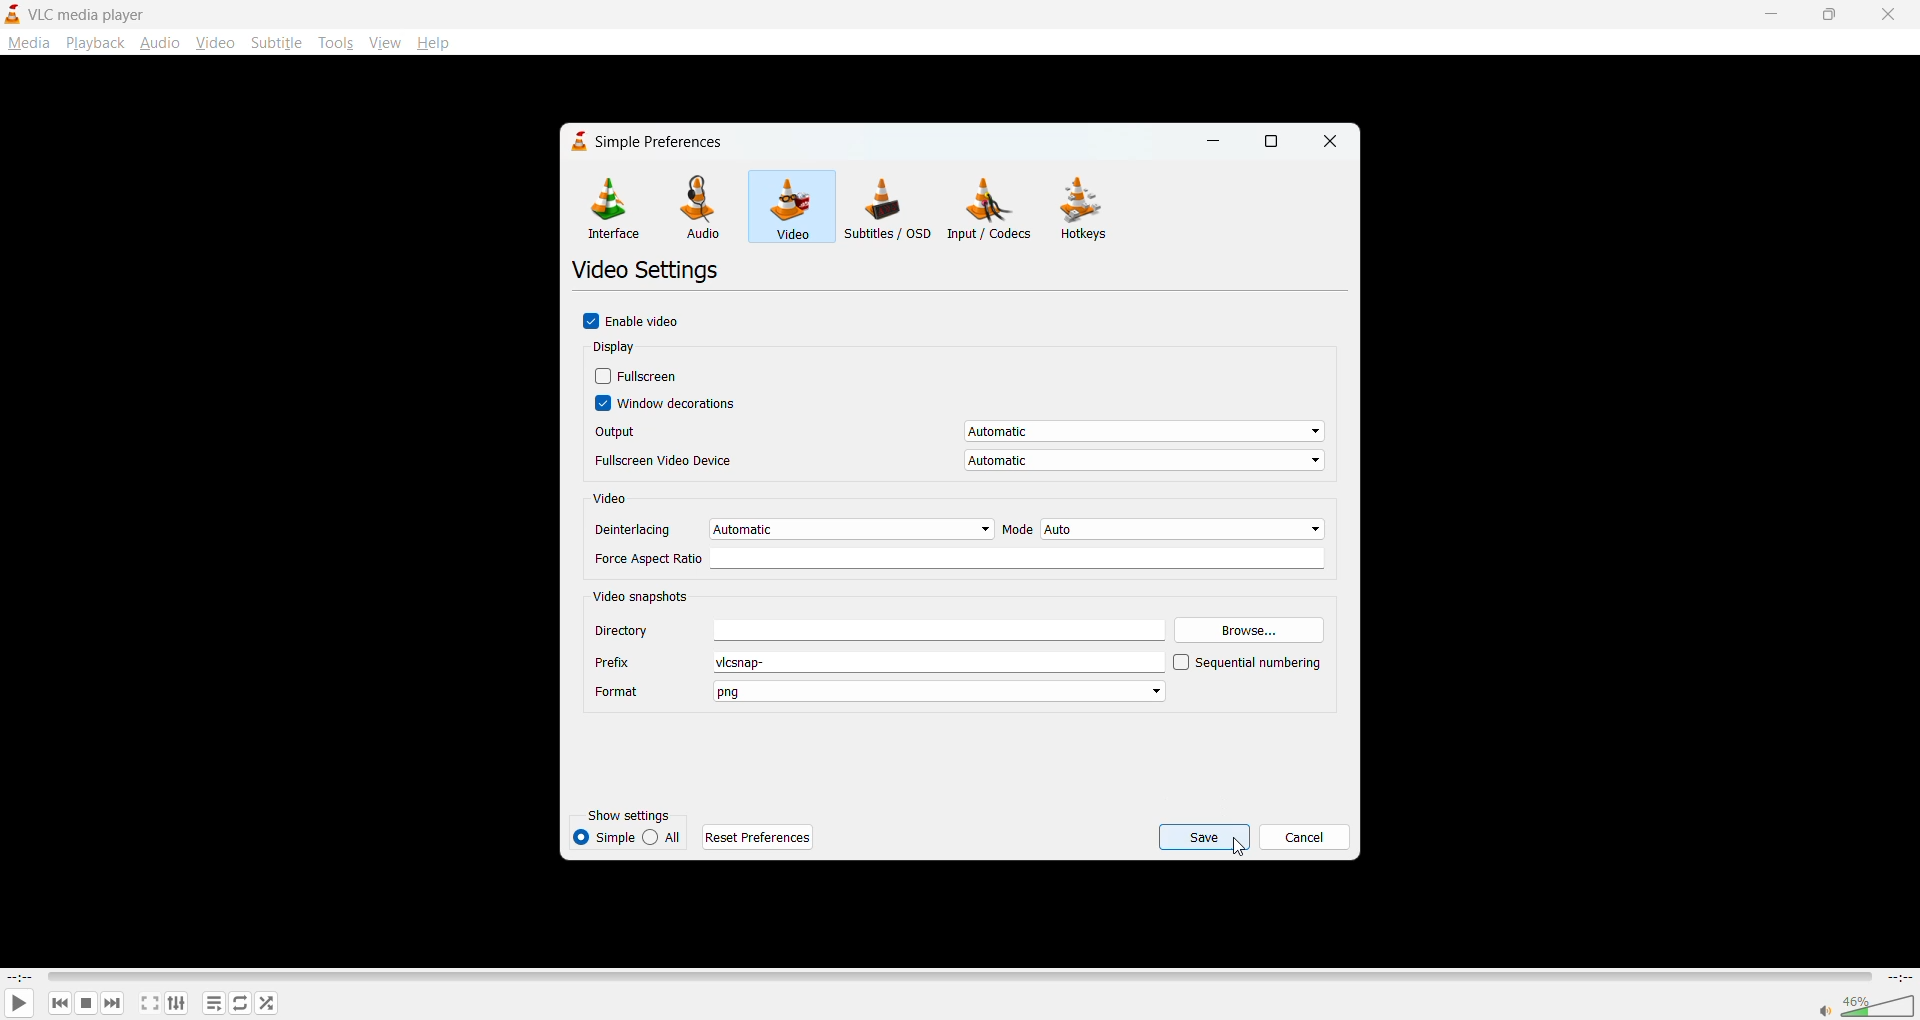 The image size is (1920, 1020). What do you see at coordinates (761, 836) in the screenshot?
I see `reset preferences` at bounding box center [761, 836].